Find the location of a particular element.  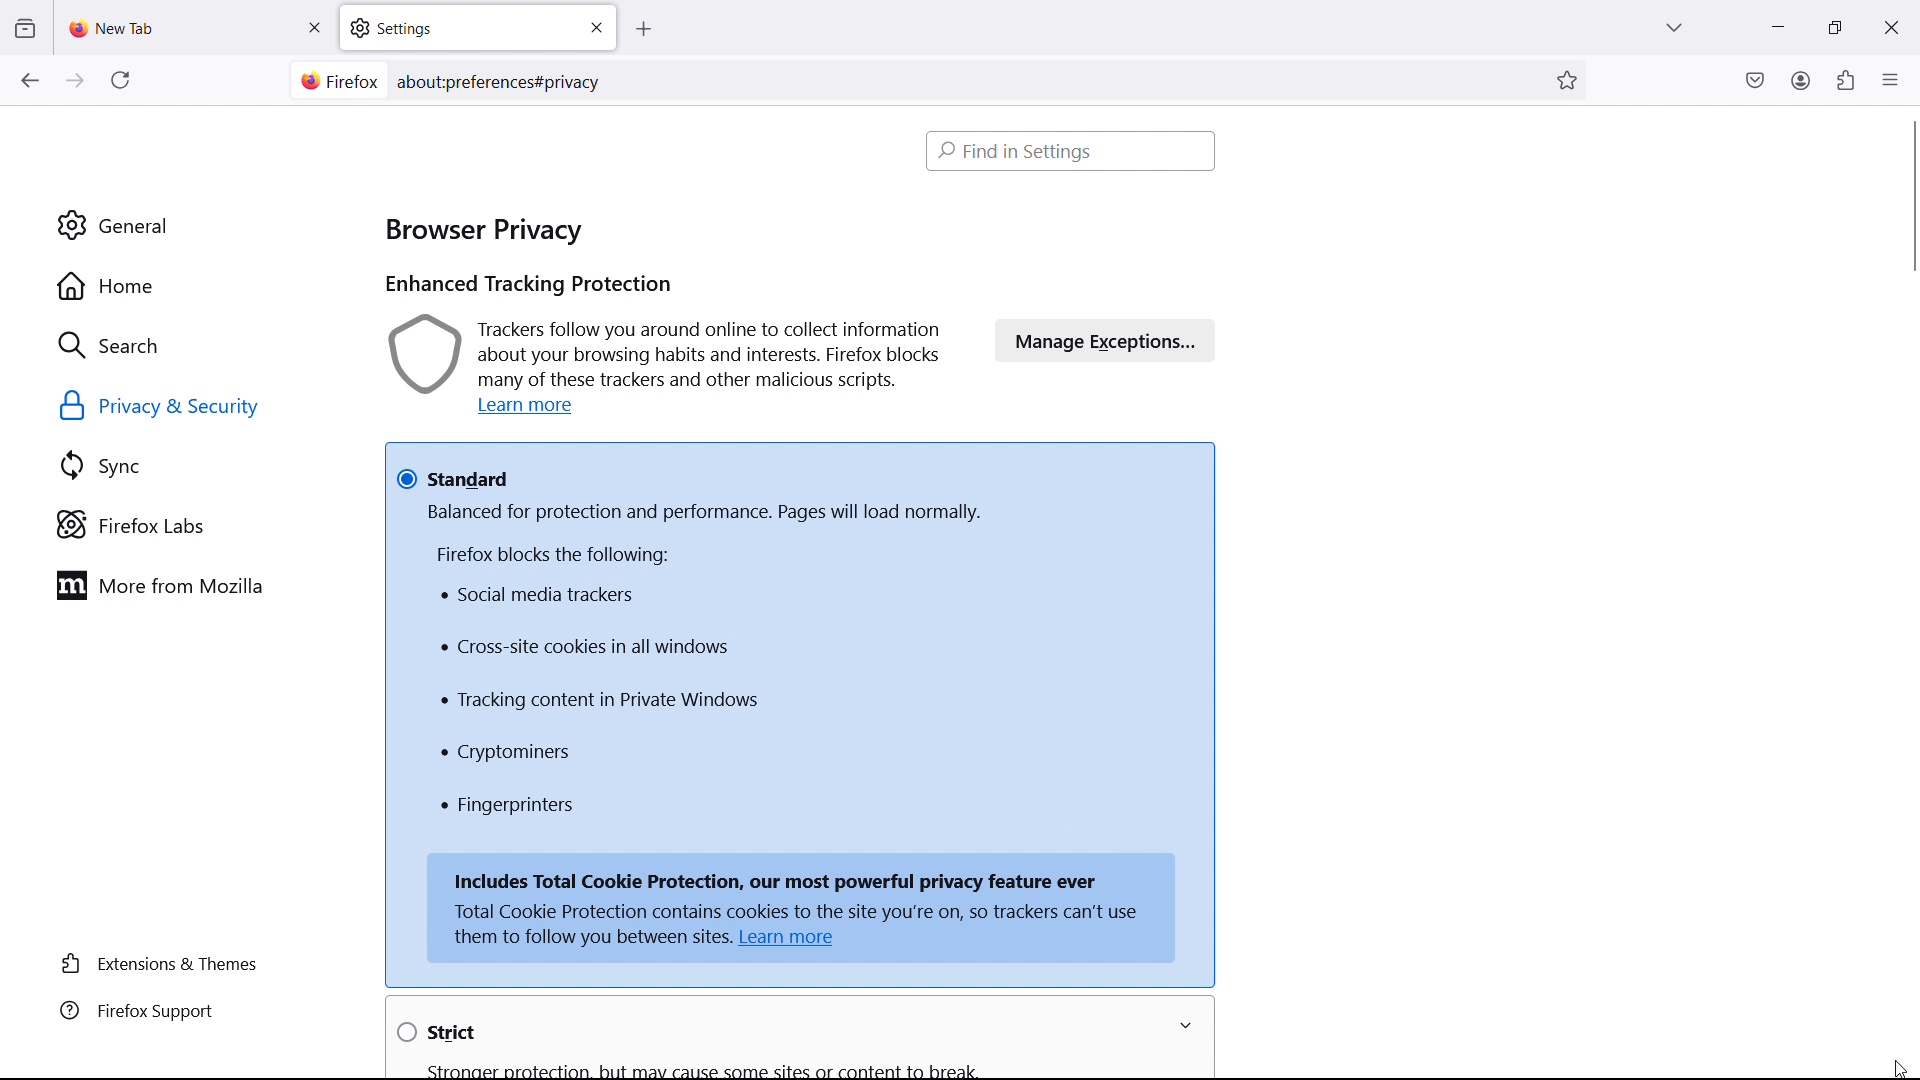

close tab is located at coordinates (314, 28).